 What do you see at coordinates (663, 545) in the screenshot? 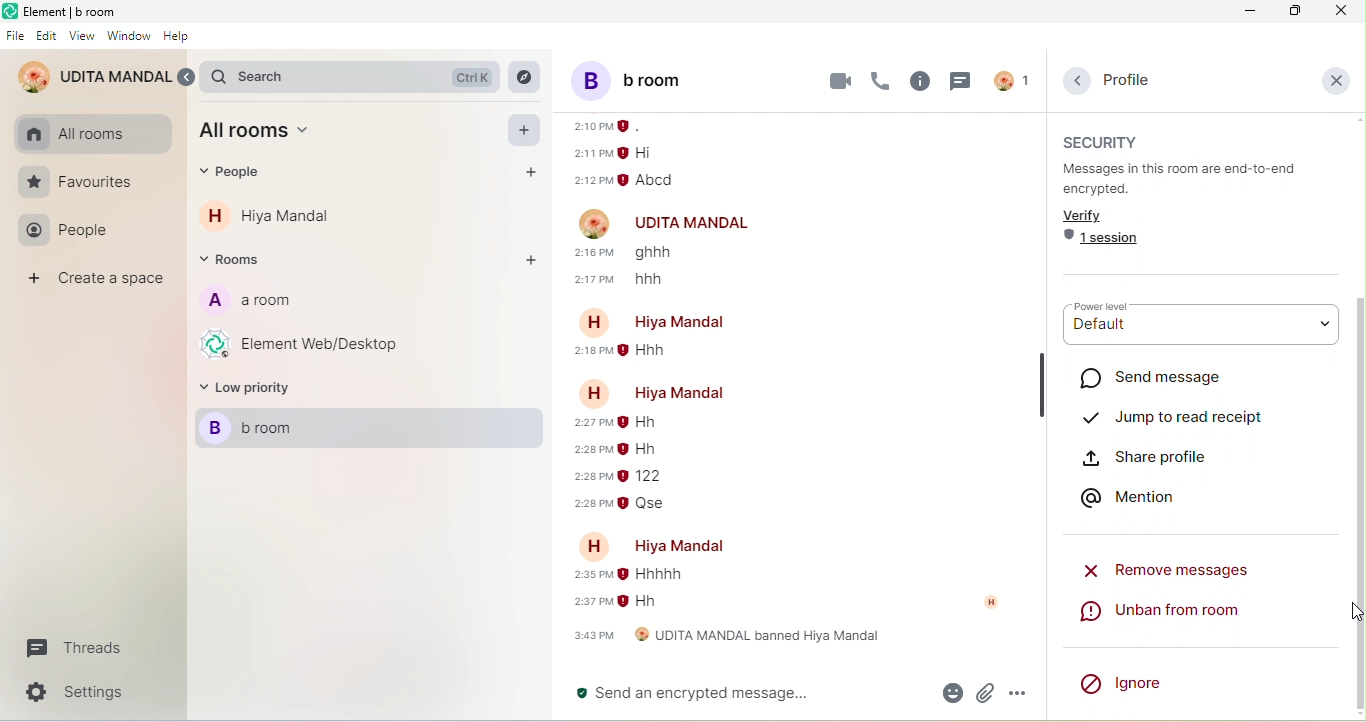
I see `account name-hiya mandal` at bounding box center [663, 545].